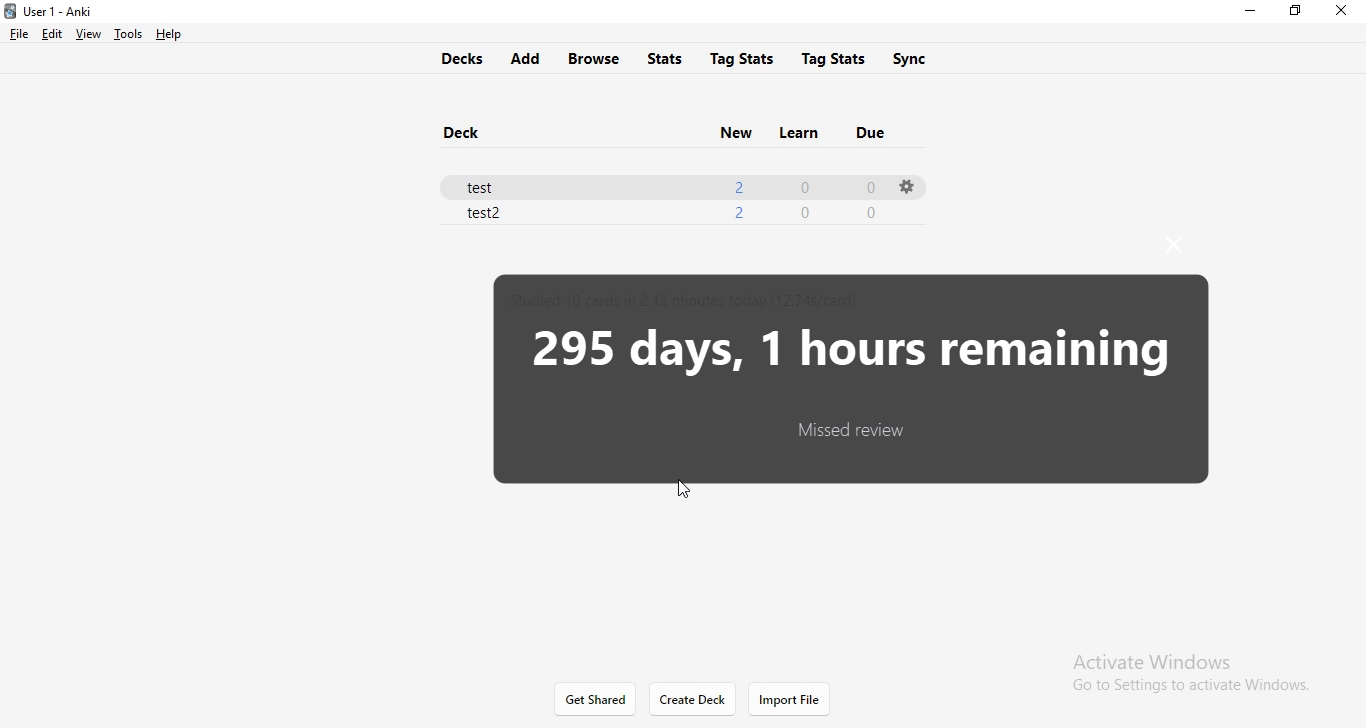  Describe the element at coordinates (738, 210) in the screenshot. I see `2` at that location.